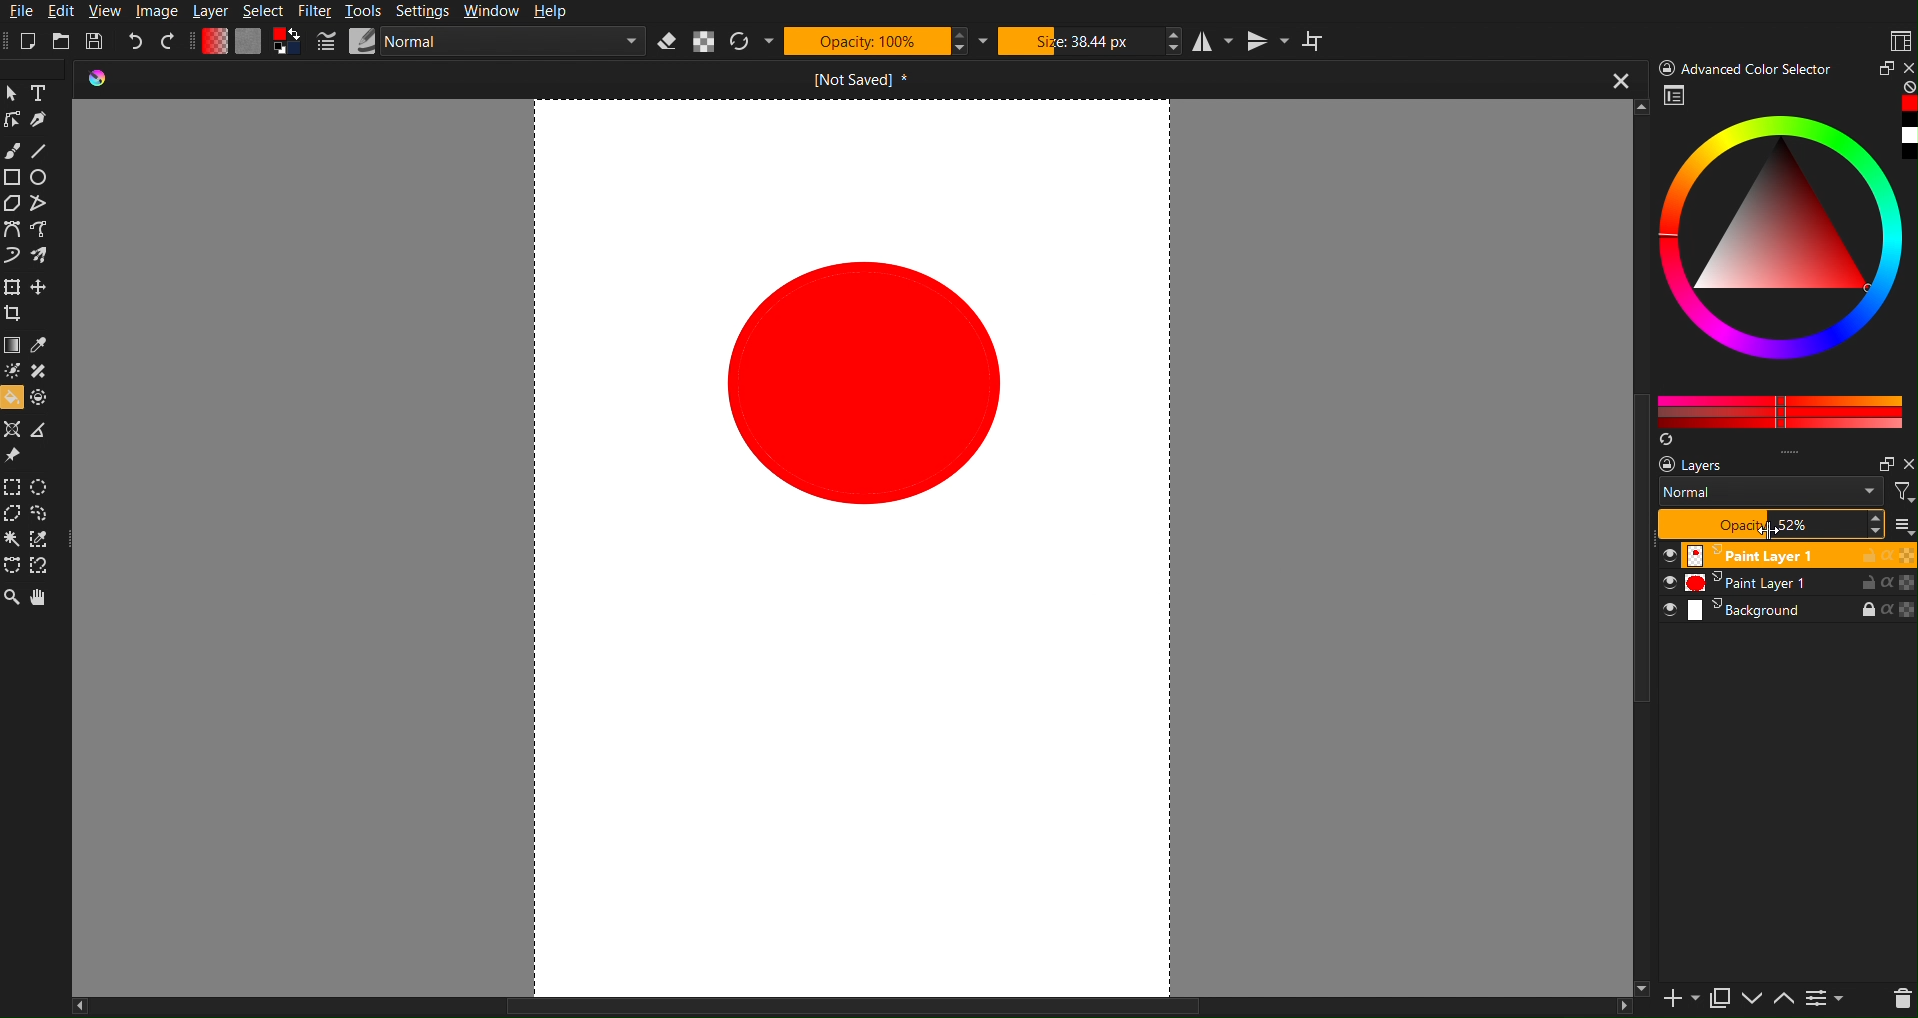  What do you see at coordinates (1088, 42) in the screenshot?
I see `Size 38.44` at bounding box center [1088, 42].